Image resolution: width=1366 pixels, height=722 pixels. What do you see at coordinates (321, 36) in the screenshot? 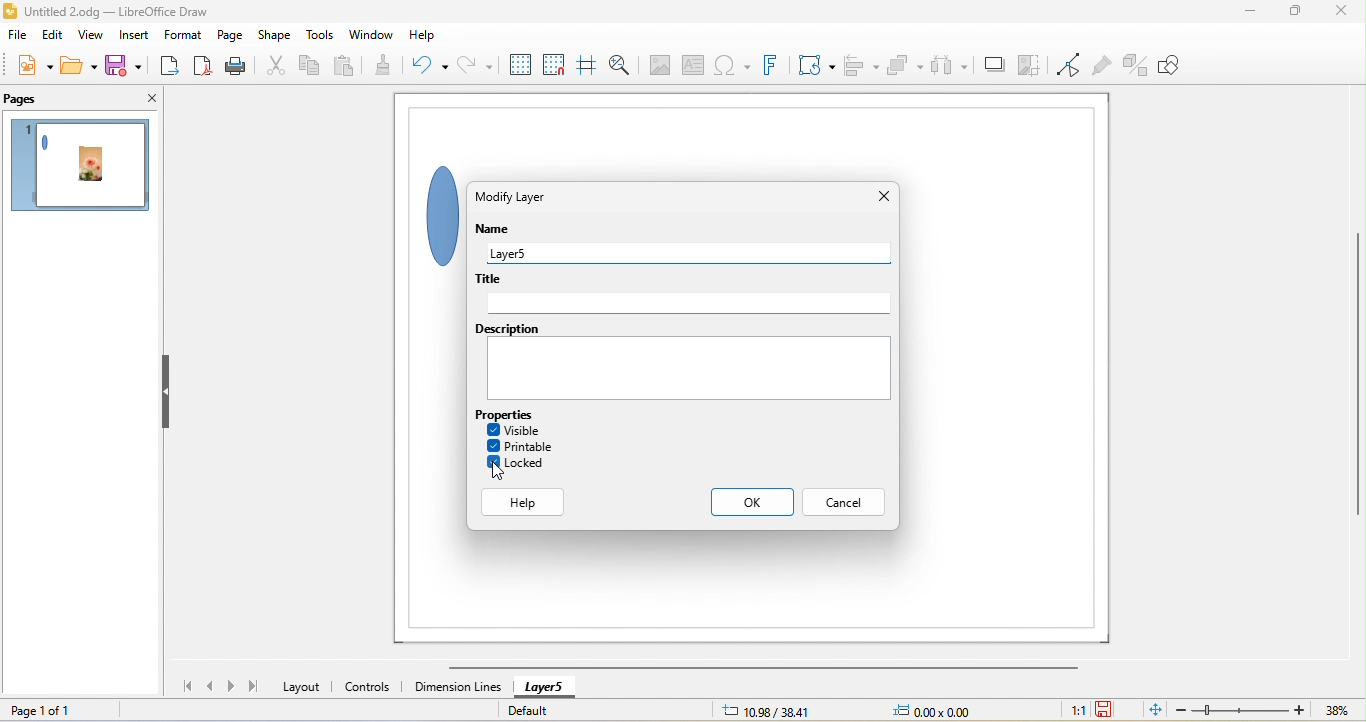
I see `tools` at bounding box center [321, 36].